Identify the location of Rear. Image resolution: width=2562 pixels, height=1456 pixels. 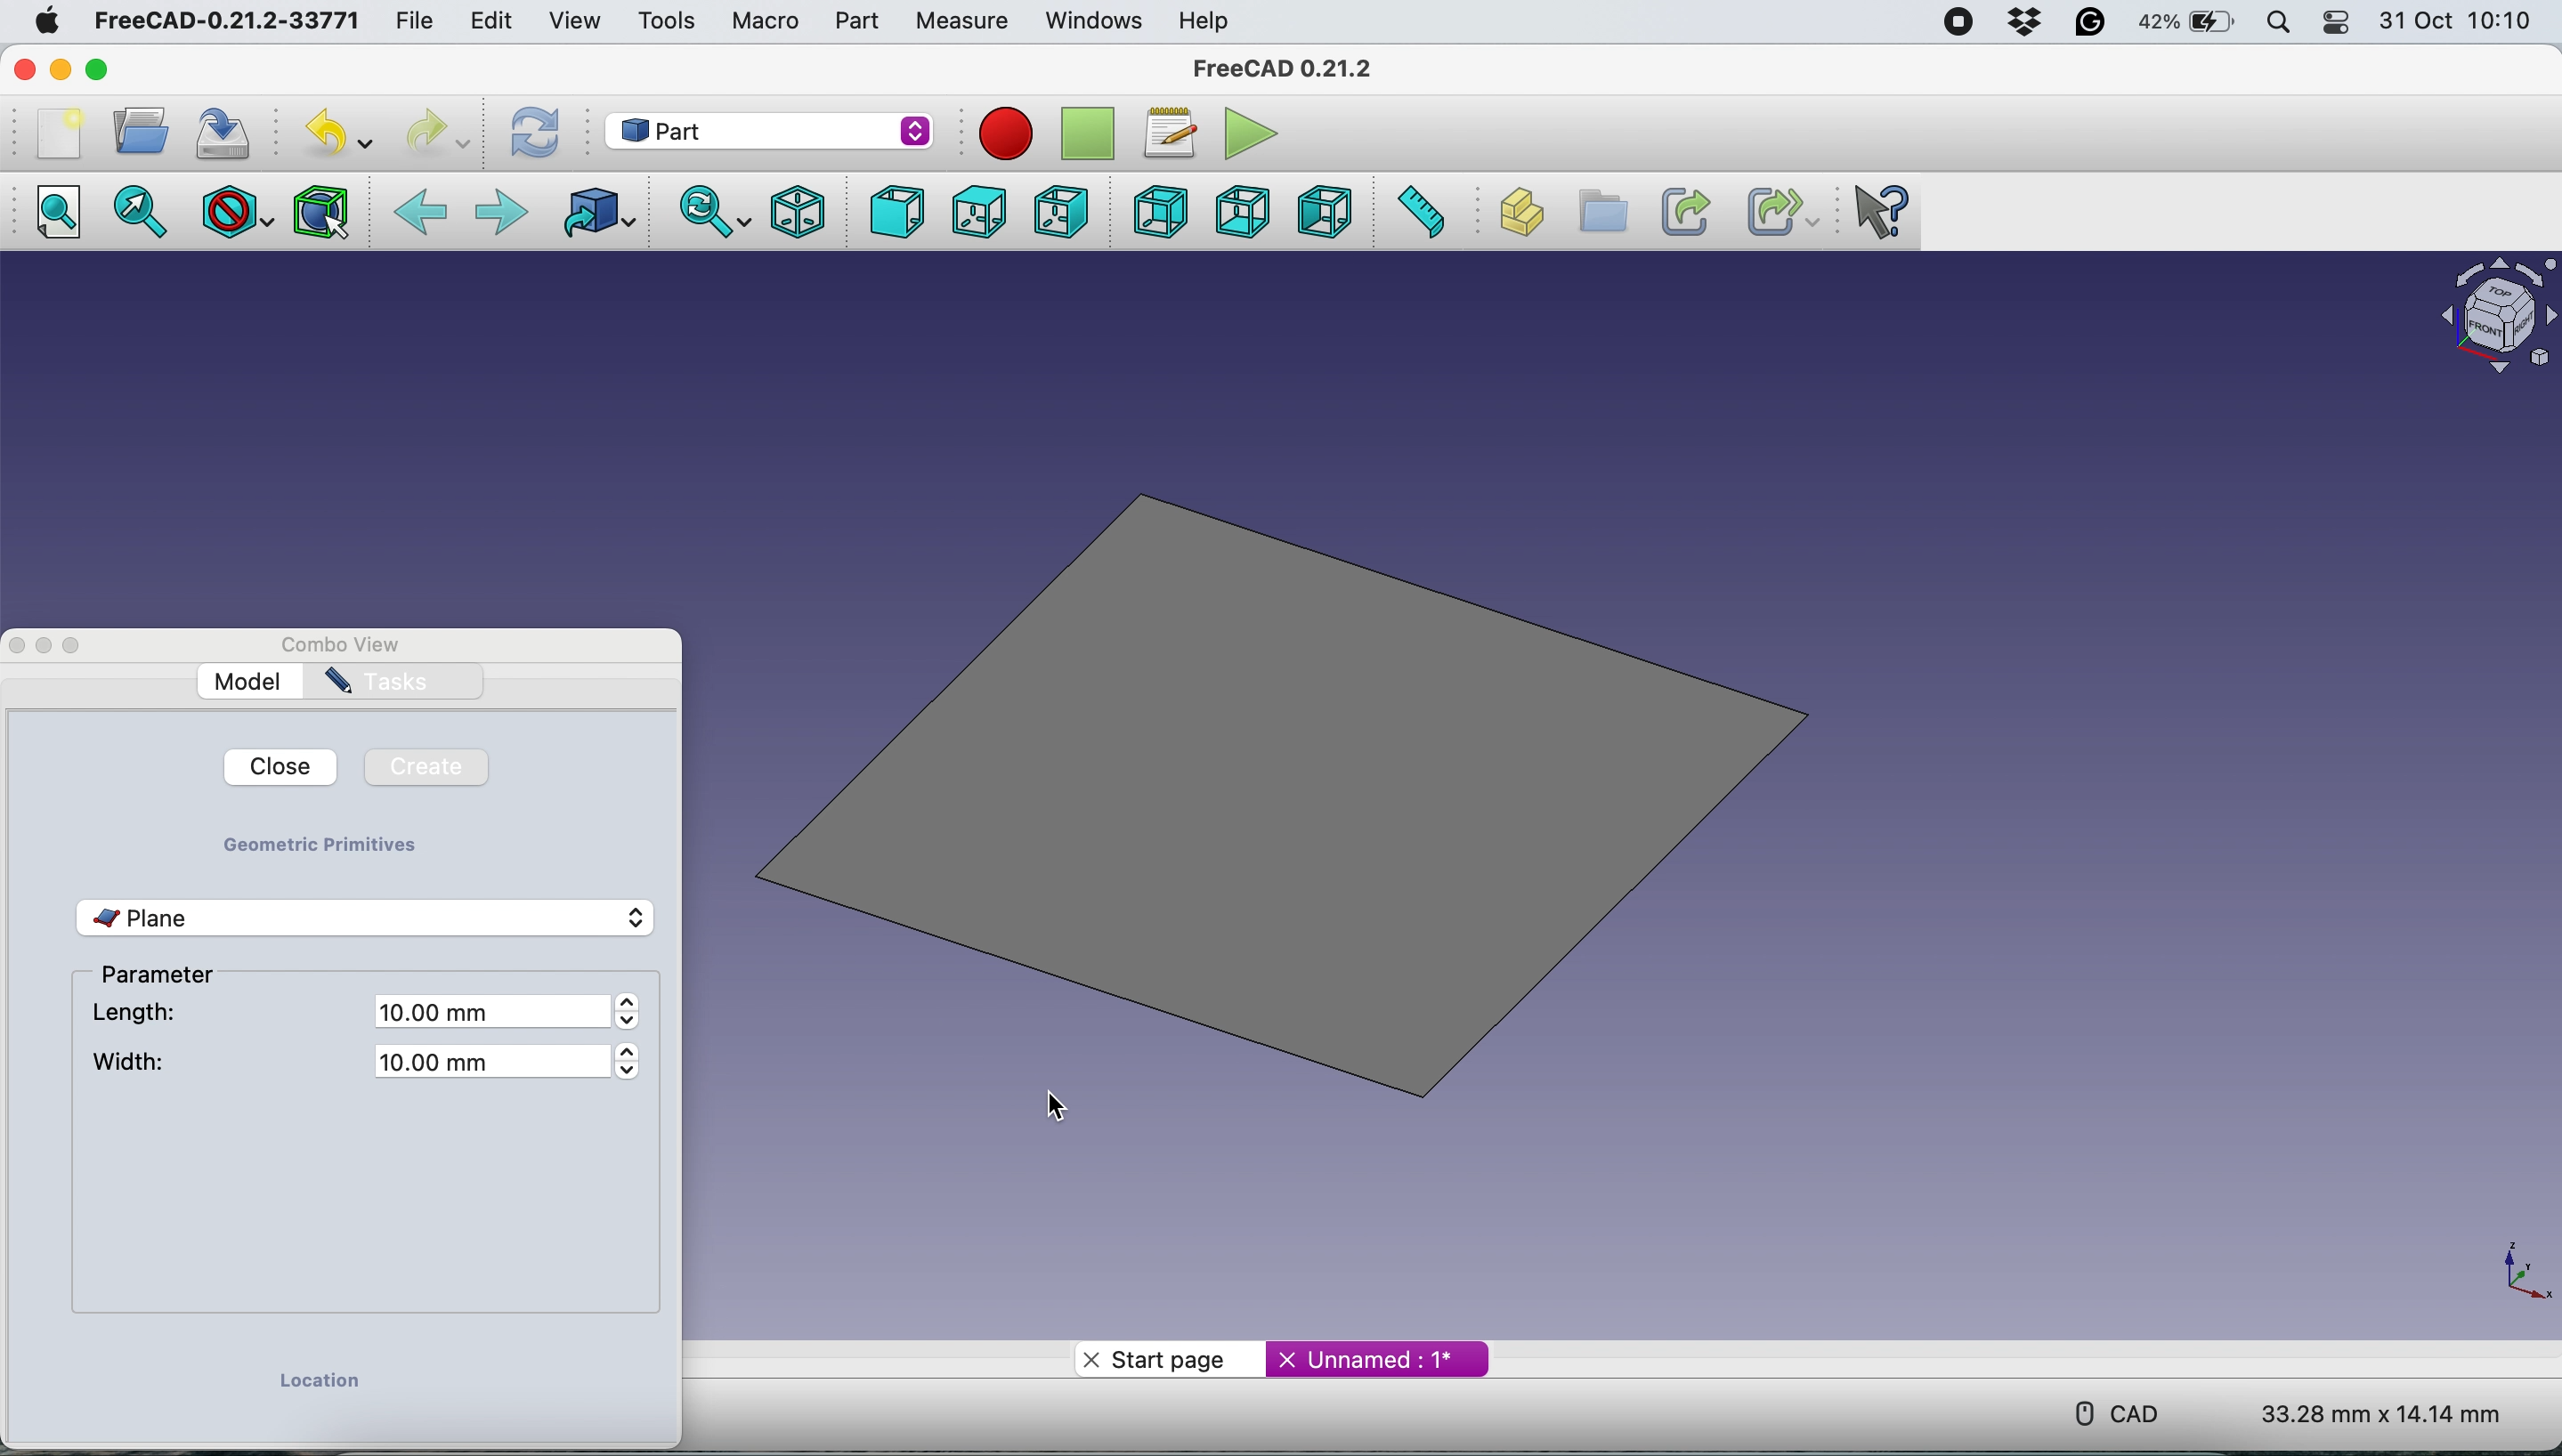
(1160, 210).